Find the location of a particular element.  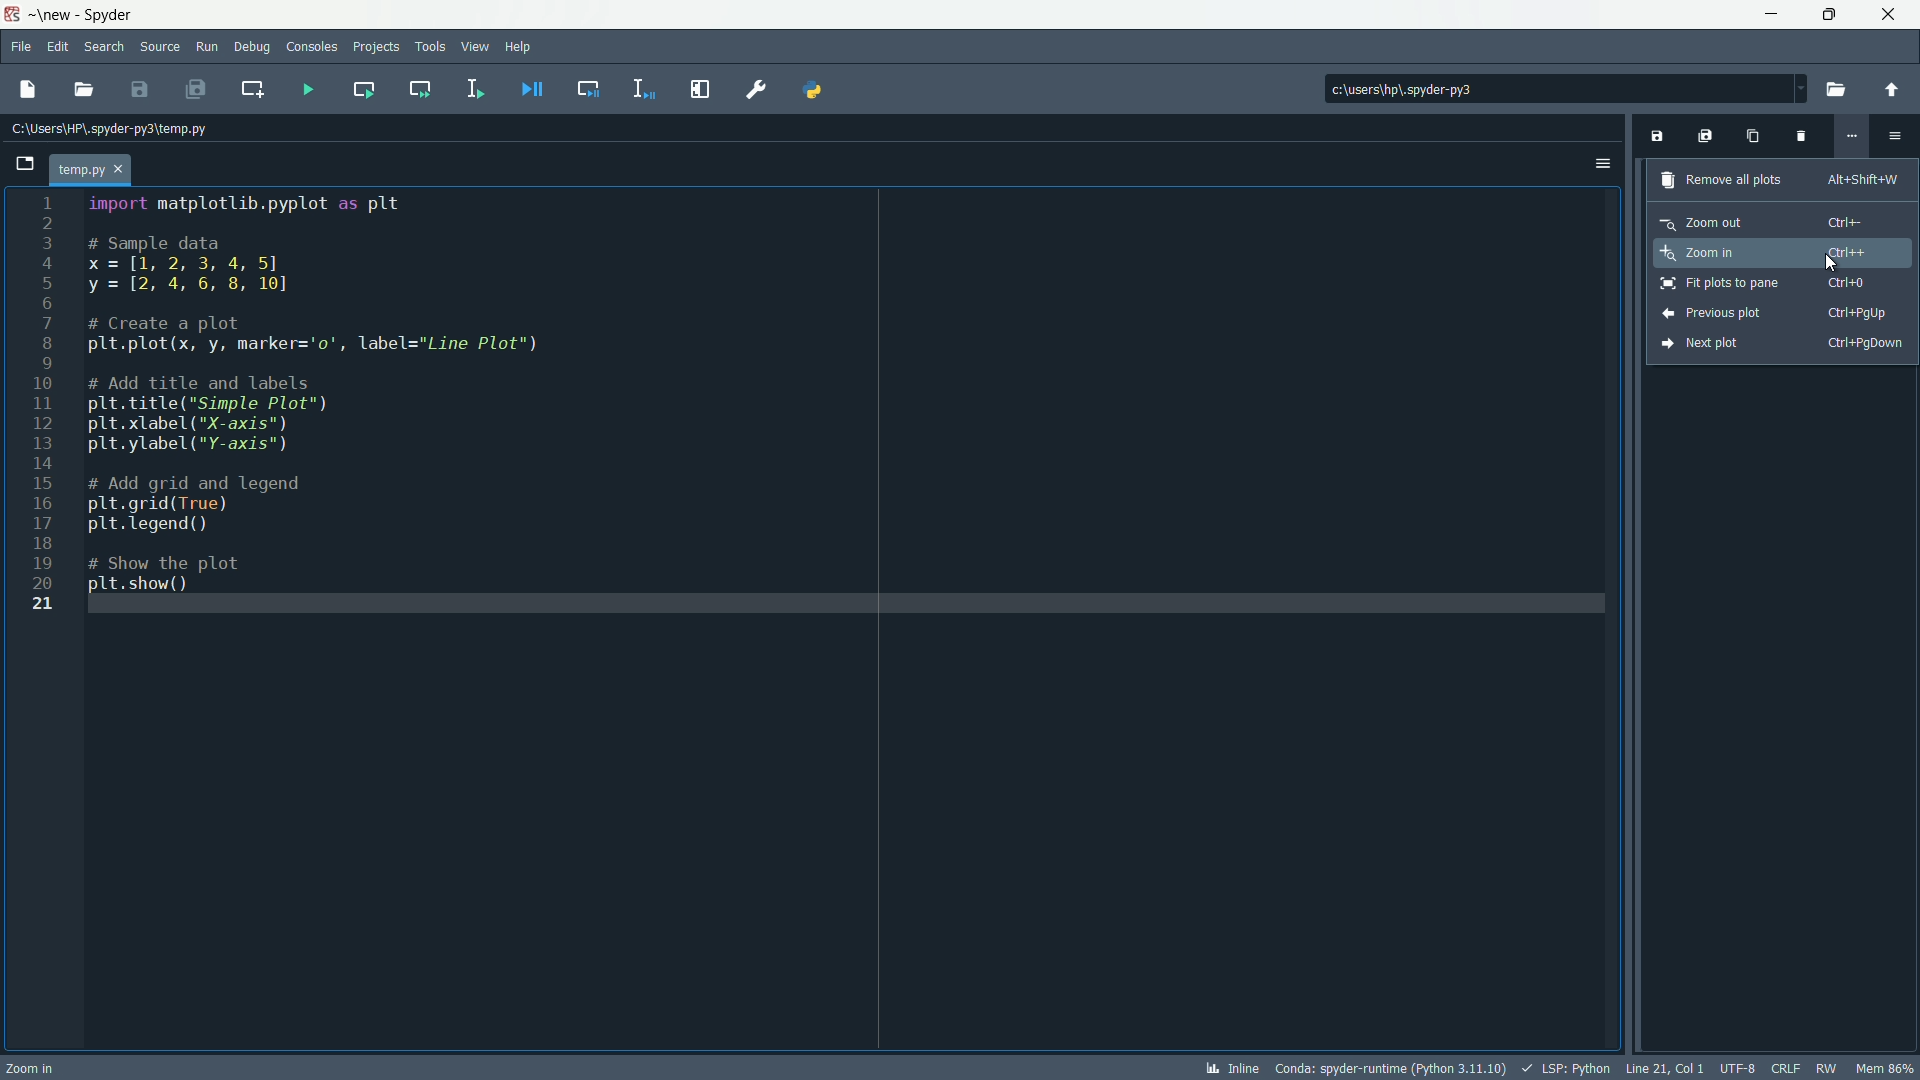

save all plots is located at coordinates (1705, 136).